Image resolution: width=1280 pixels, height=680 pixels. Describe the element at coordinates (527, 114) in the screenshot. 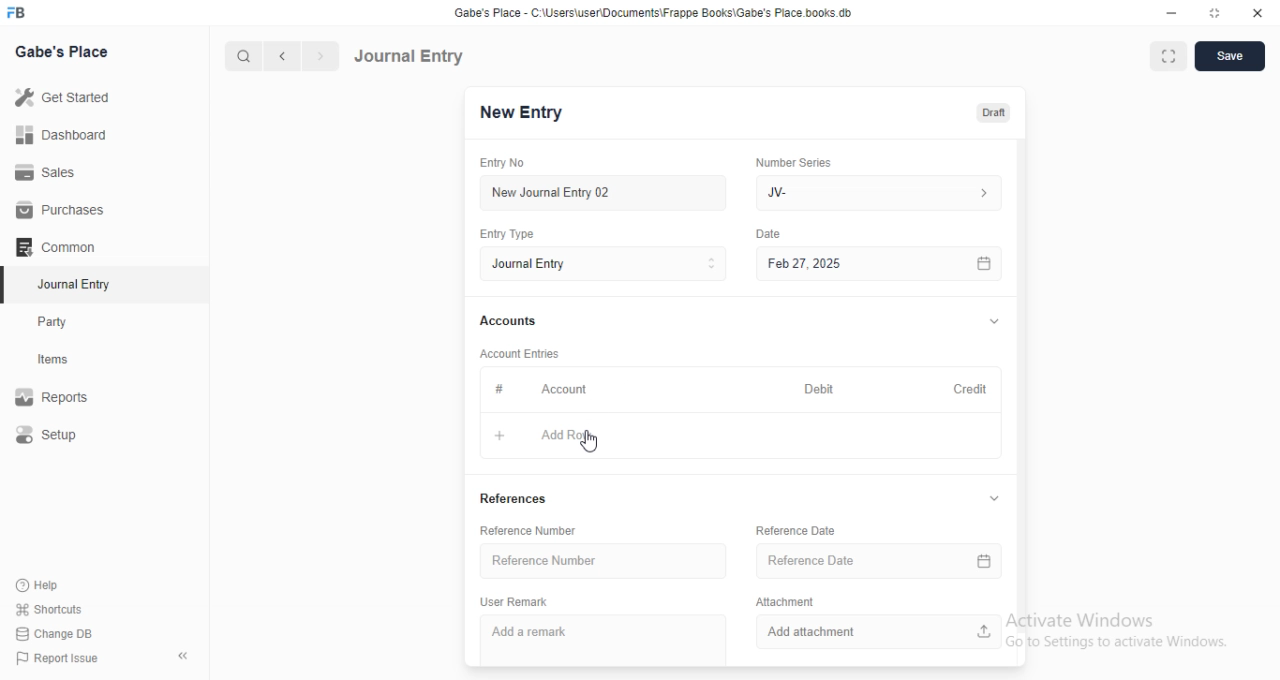

I see `New entry` at that location.